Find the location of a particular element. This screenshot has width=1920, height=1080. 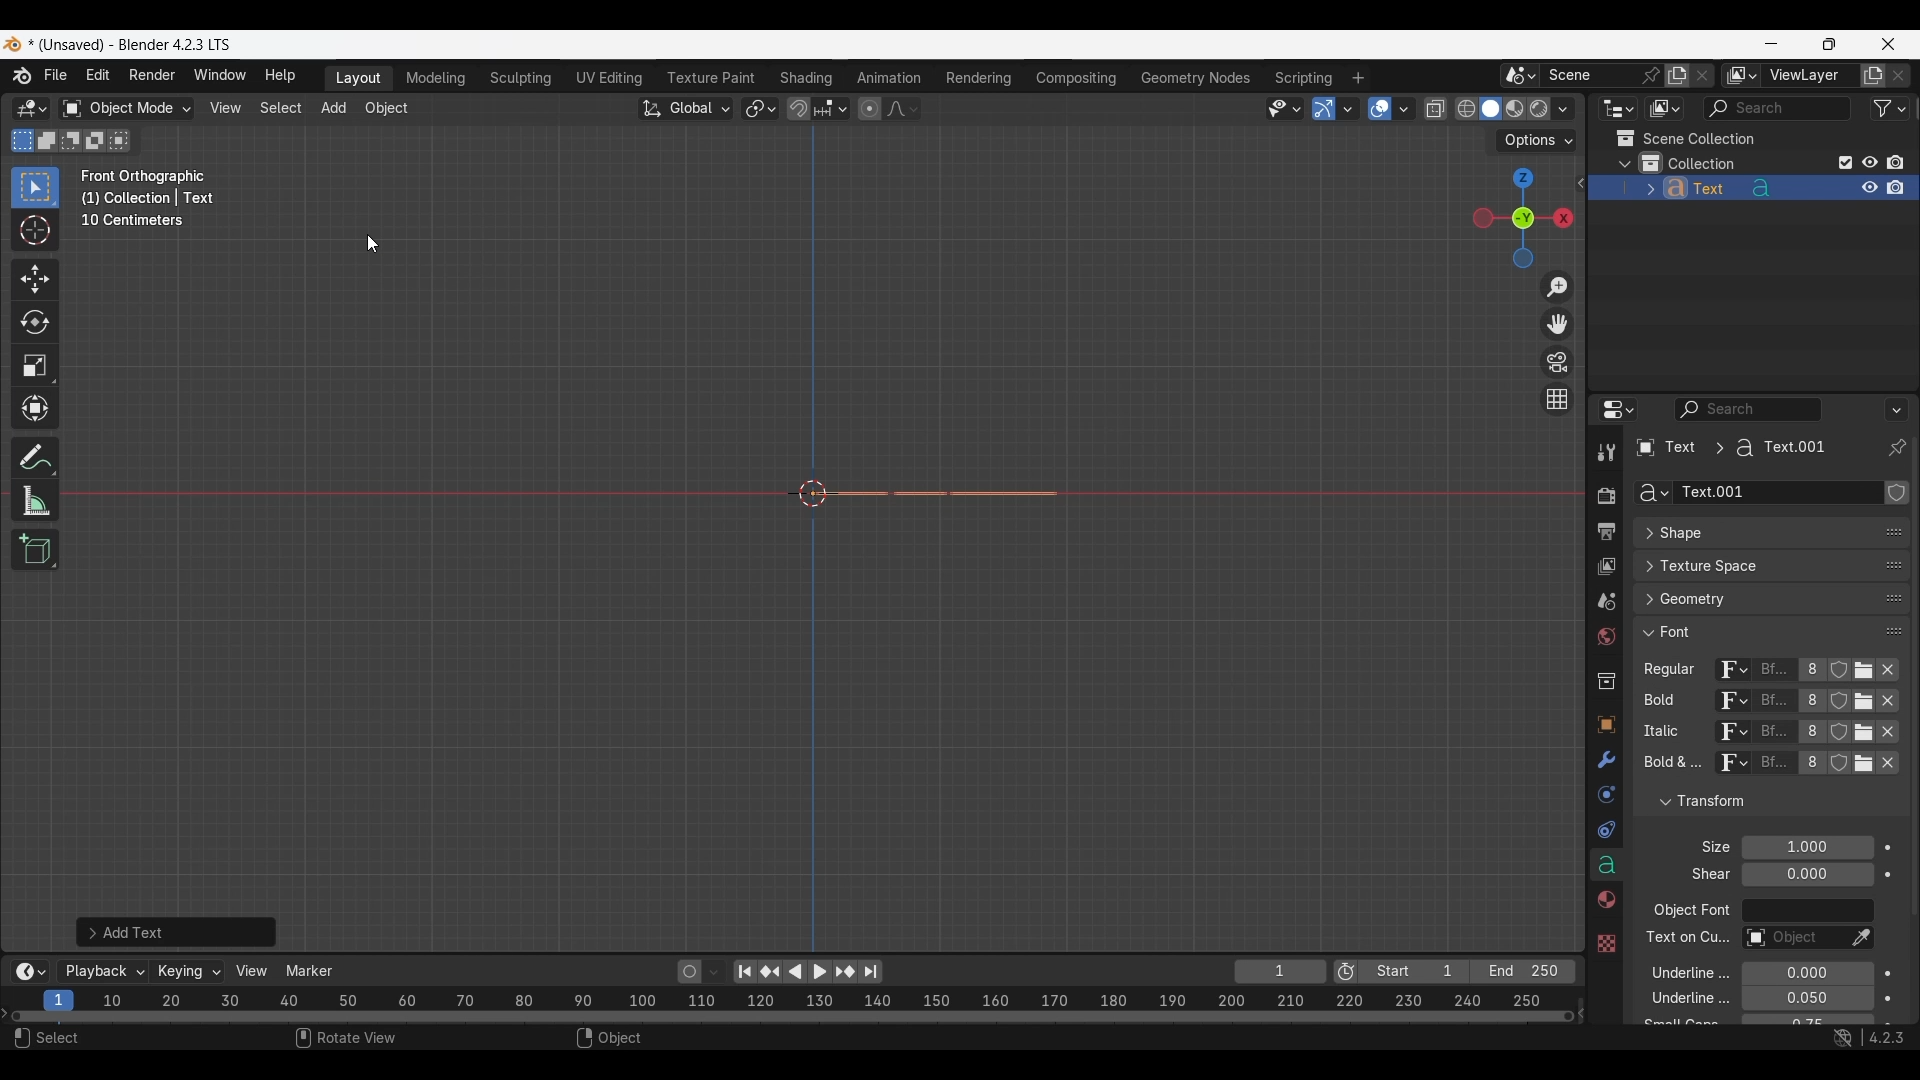

Move the view is located at coordinates (1559, 324).